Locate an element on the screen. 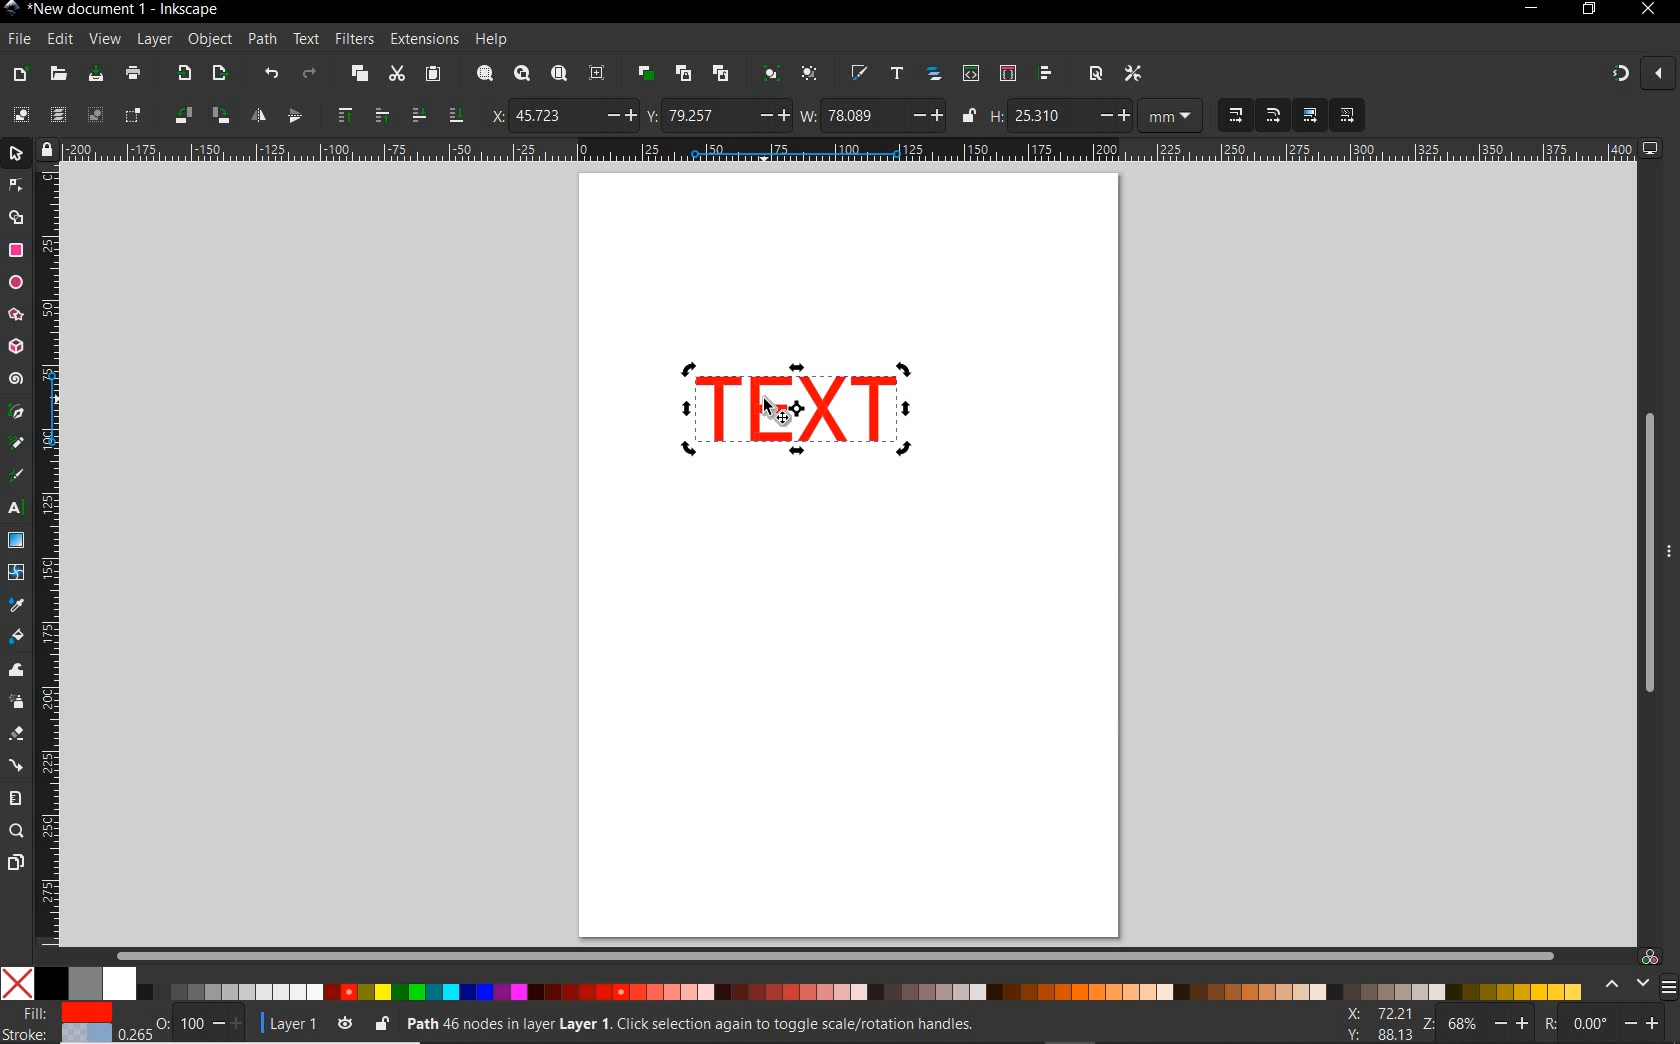 The width and height of the screenshot is (1680, 1044). FILTERS is located at coordinates (353, 37).